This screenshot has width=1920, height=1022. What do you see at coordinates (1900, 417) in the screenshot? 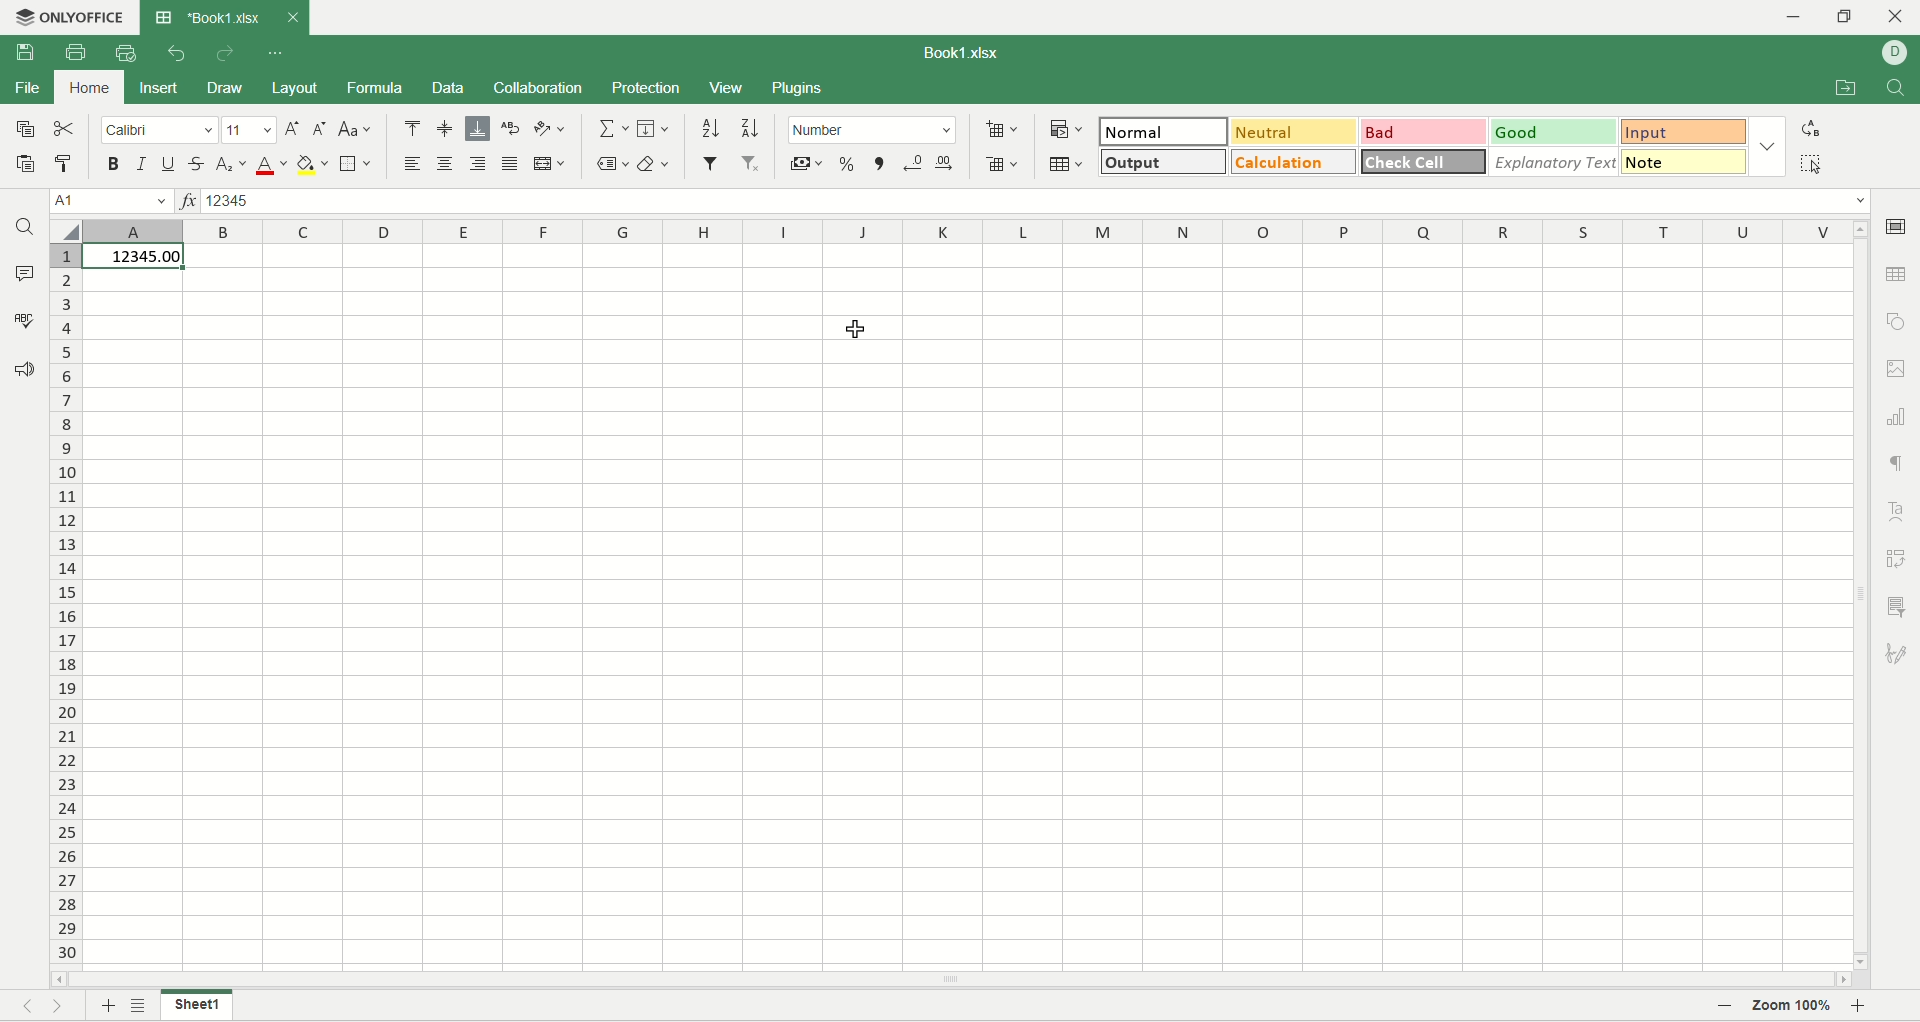
I see `graph settings` at bounding box center [1900, 417].